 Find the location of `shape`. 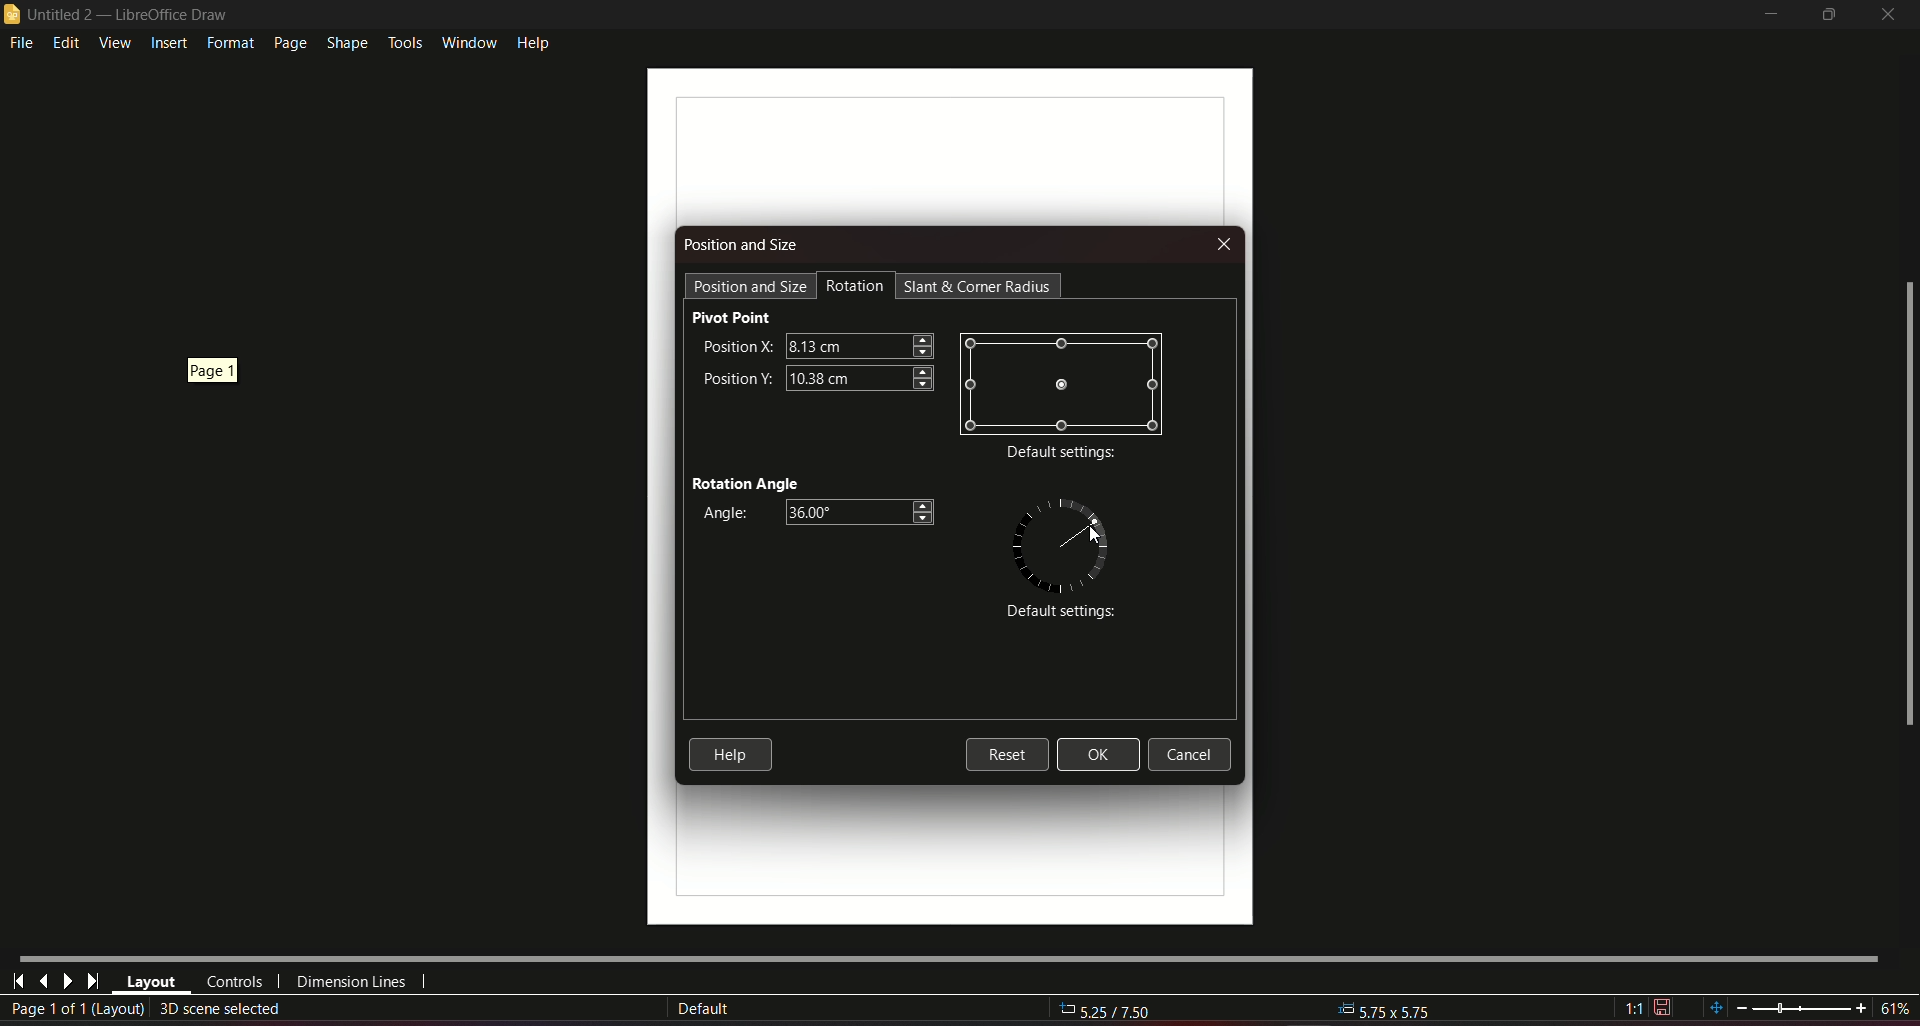

shape is located at coordinates (346, 40).